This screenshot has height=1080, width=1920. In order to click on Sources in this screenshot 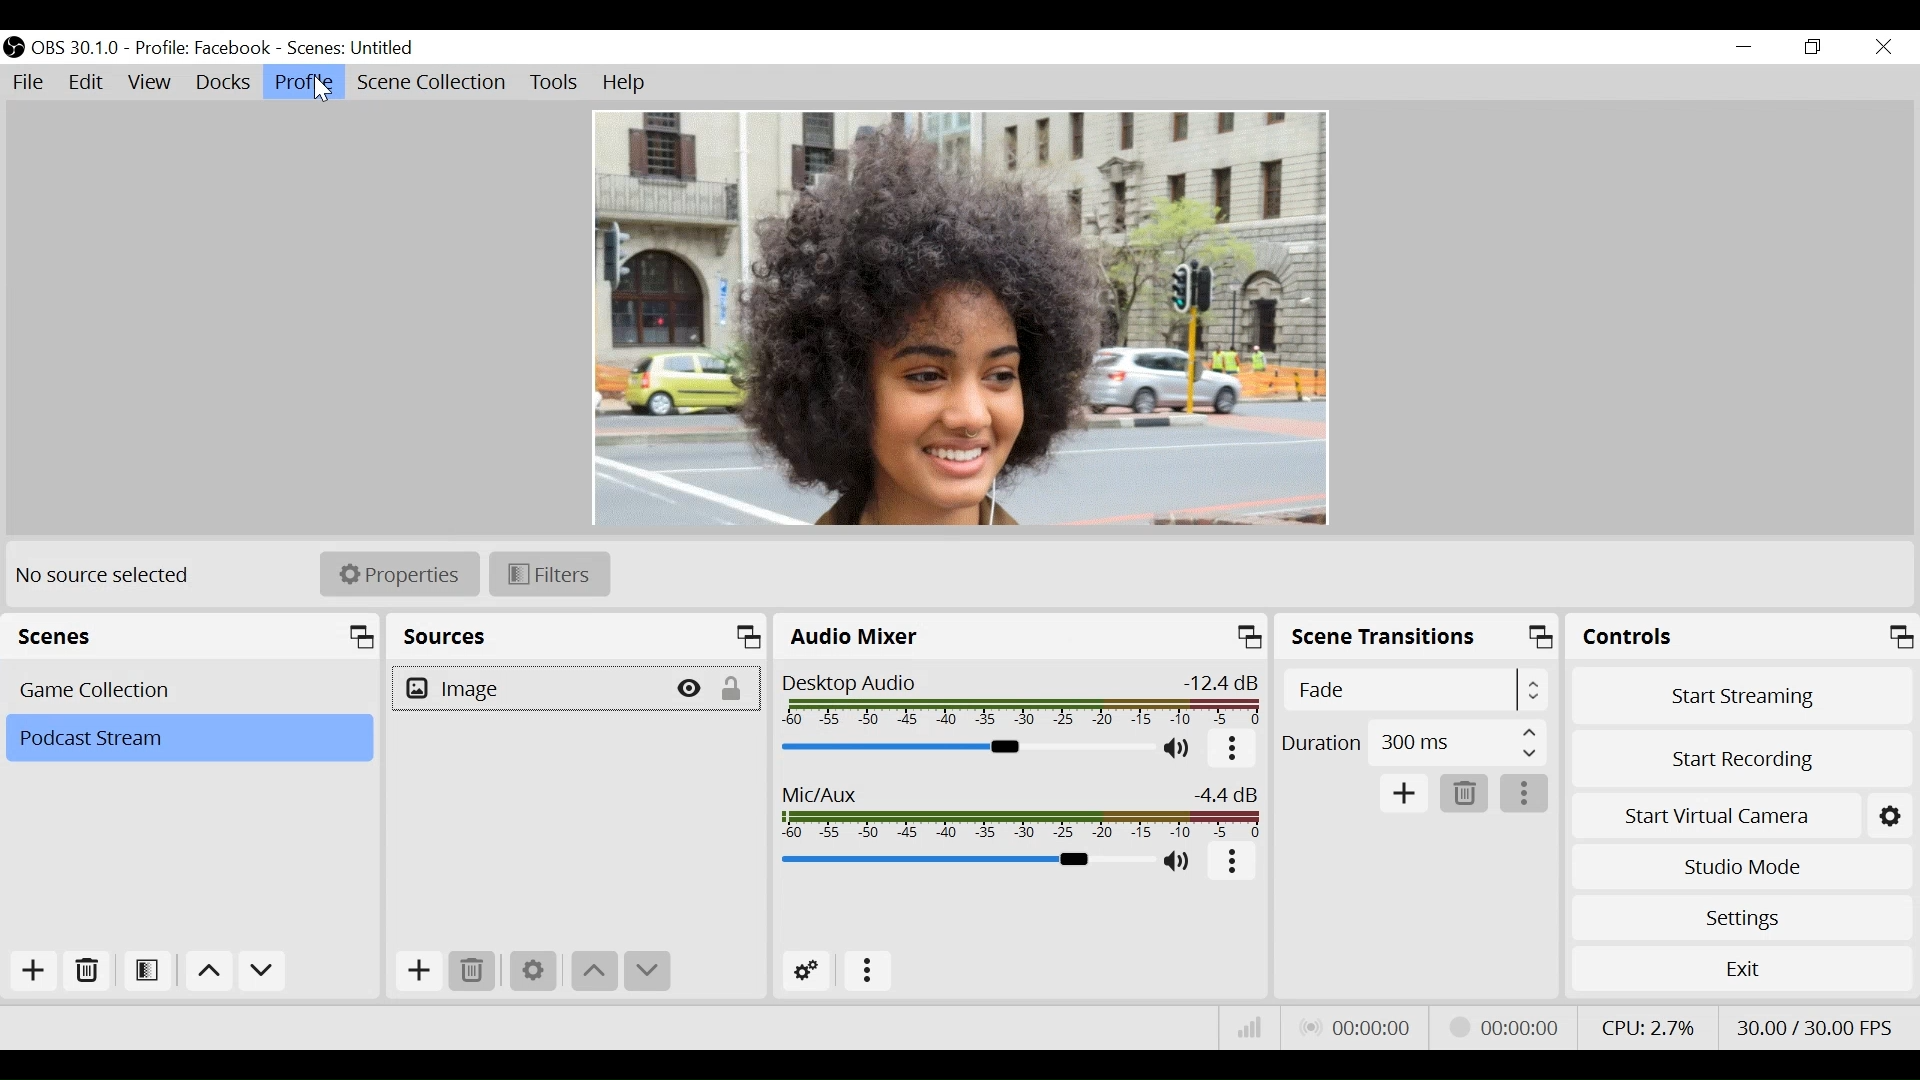, I will do `click(577, 636)`.